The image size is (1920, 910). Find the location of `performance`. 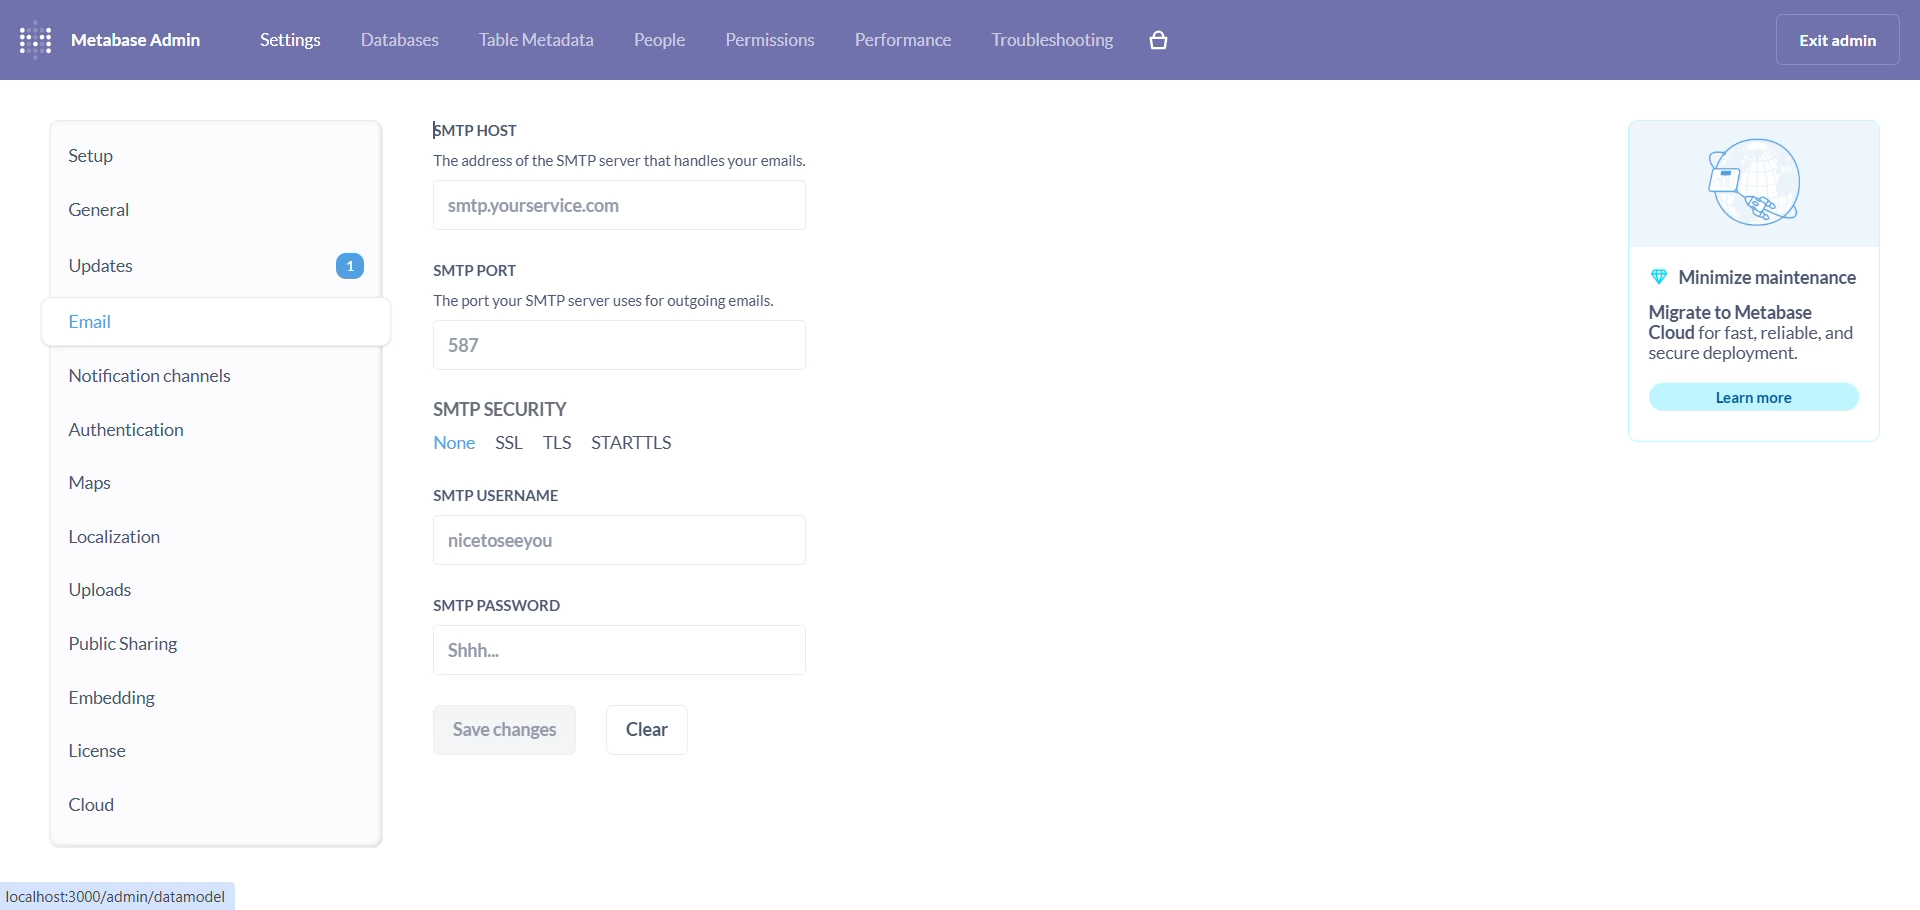

performance is located at coordinates (911, 40).